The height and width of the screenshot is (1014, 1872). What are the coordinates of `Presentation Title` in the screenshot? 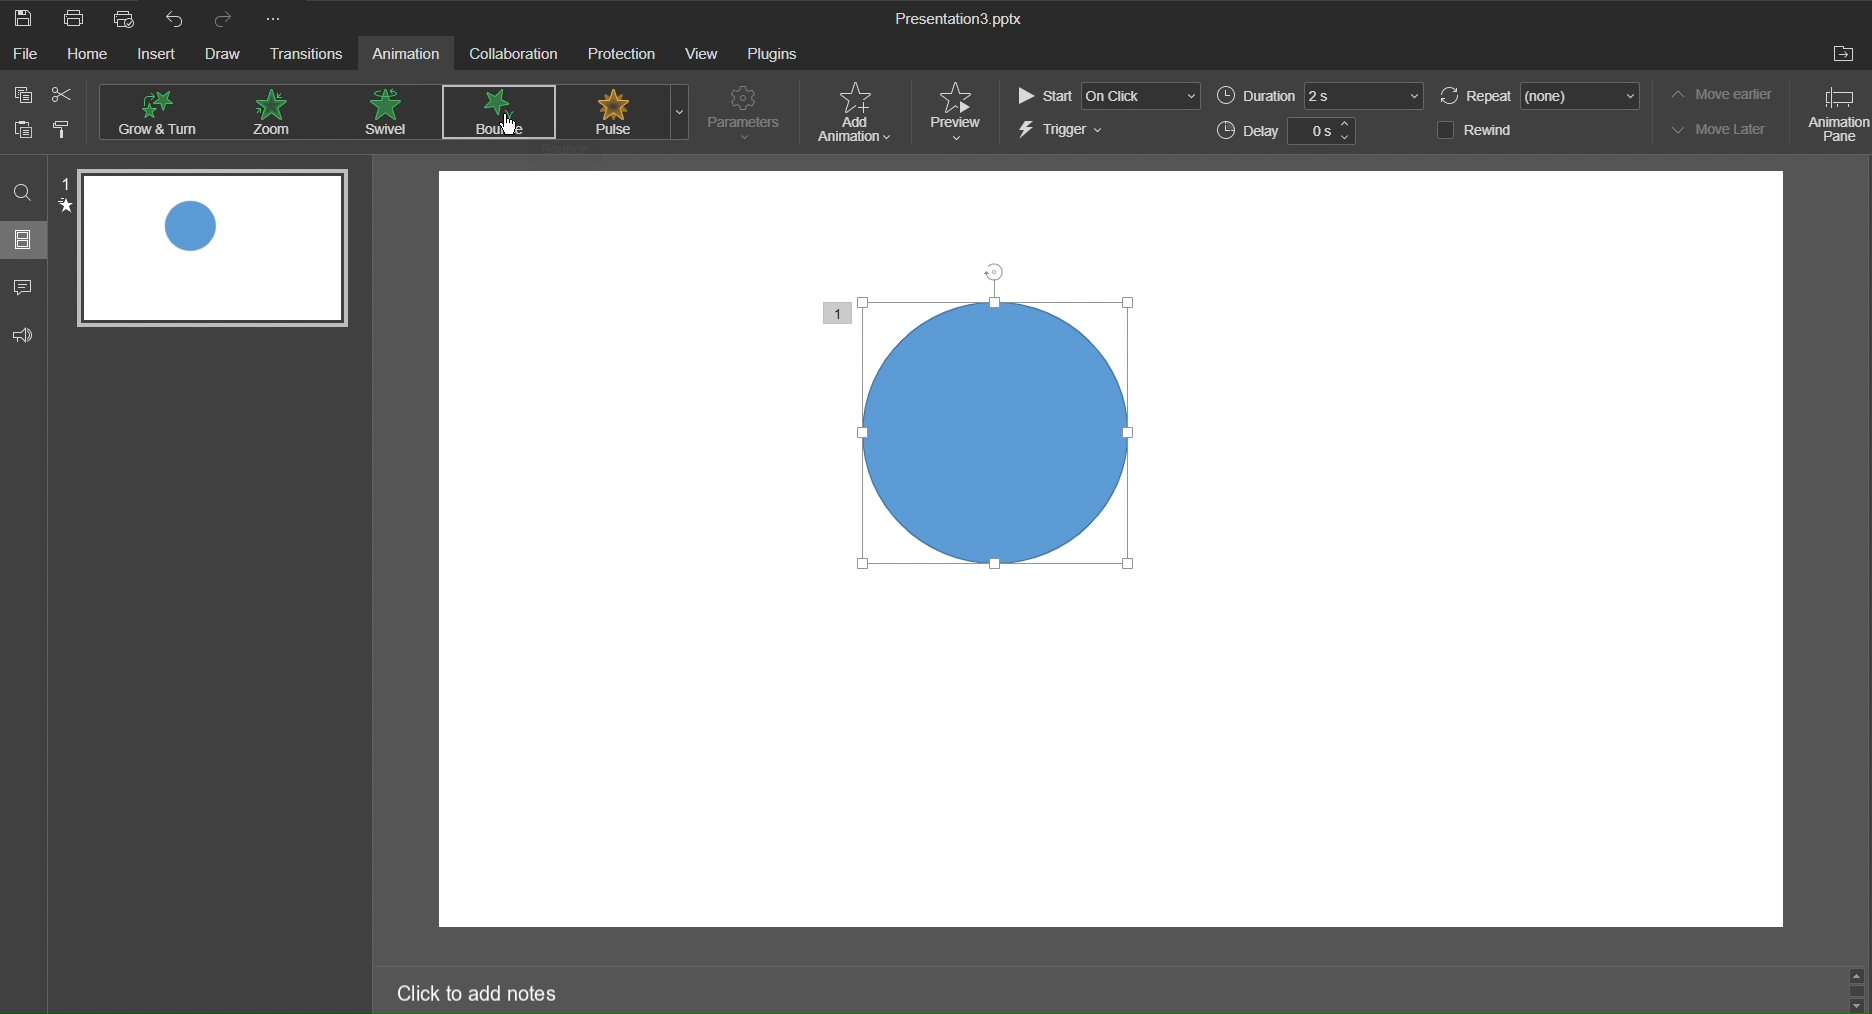 It's located at (969, 21).